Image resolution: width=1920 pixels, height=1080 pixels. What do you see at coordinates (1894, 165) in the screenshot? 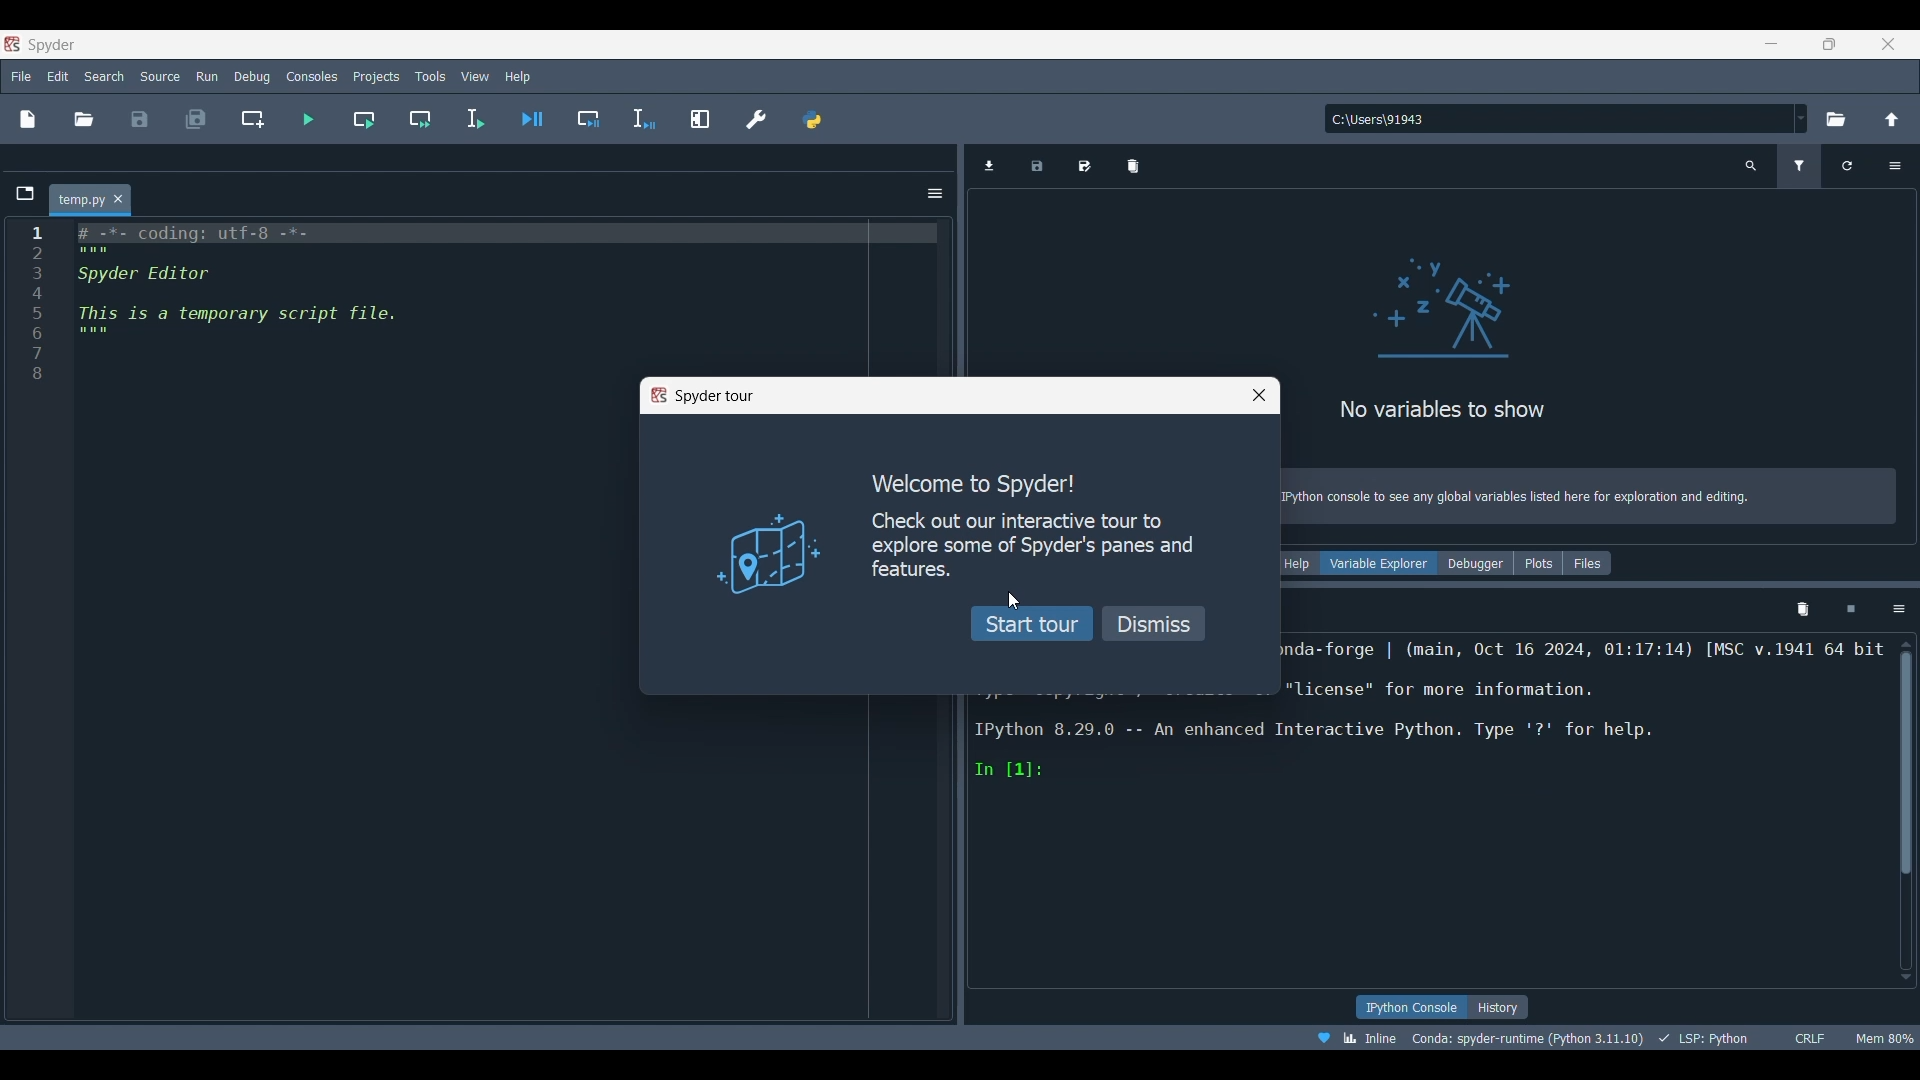
I see `Options` at bounding box center [1894, 165].